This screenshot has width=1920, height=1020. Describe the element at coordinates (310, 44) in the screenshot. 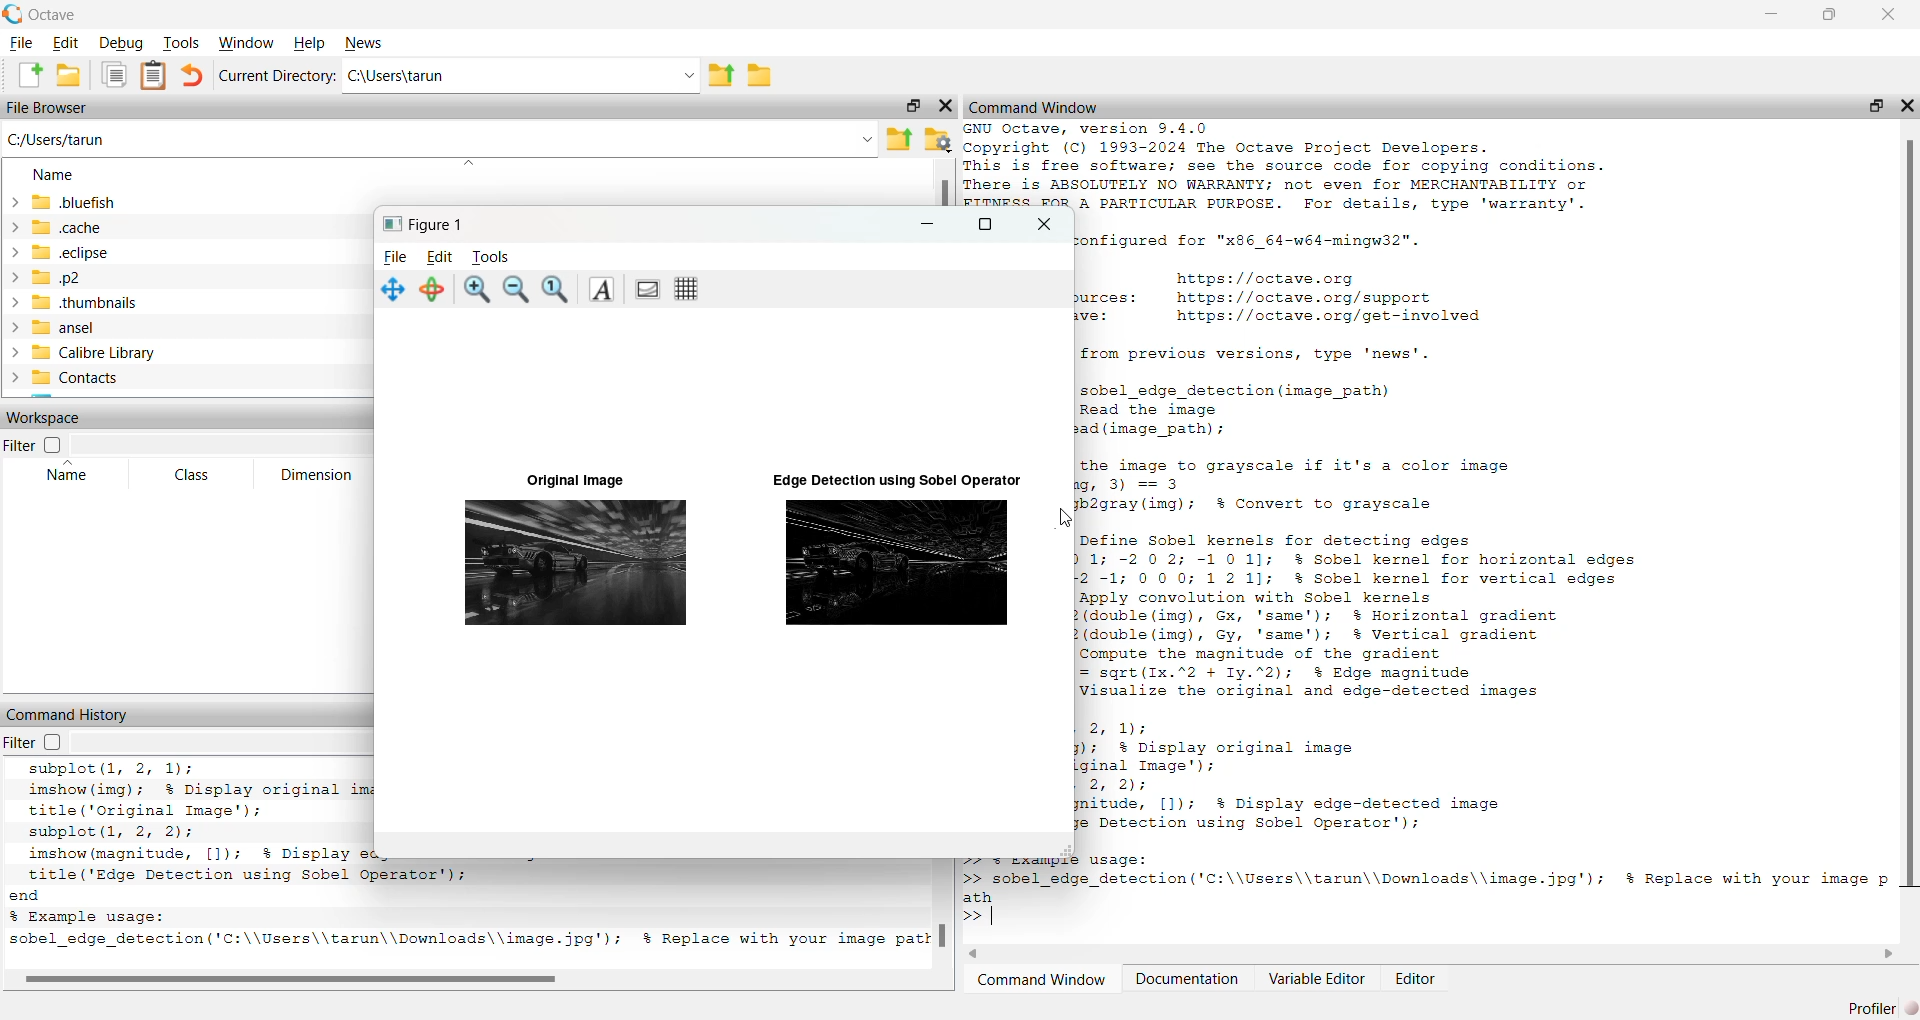

I see `Help` at that location.